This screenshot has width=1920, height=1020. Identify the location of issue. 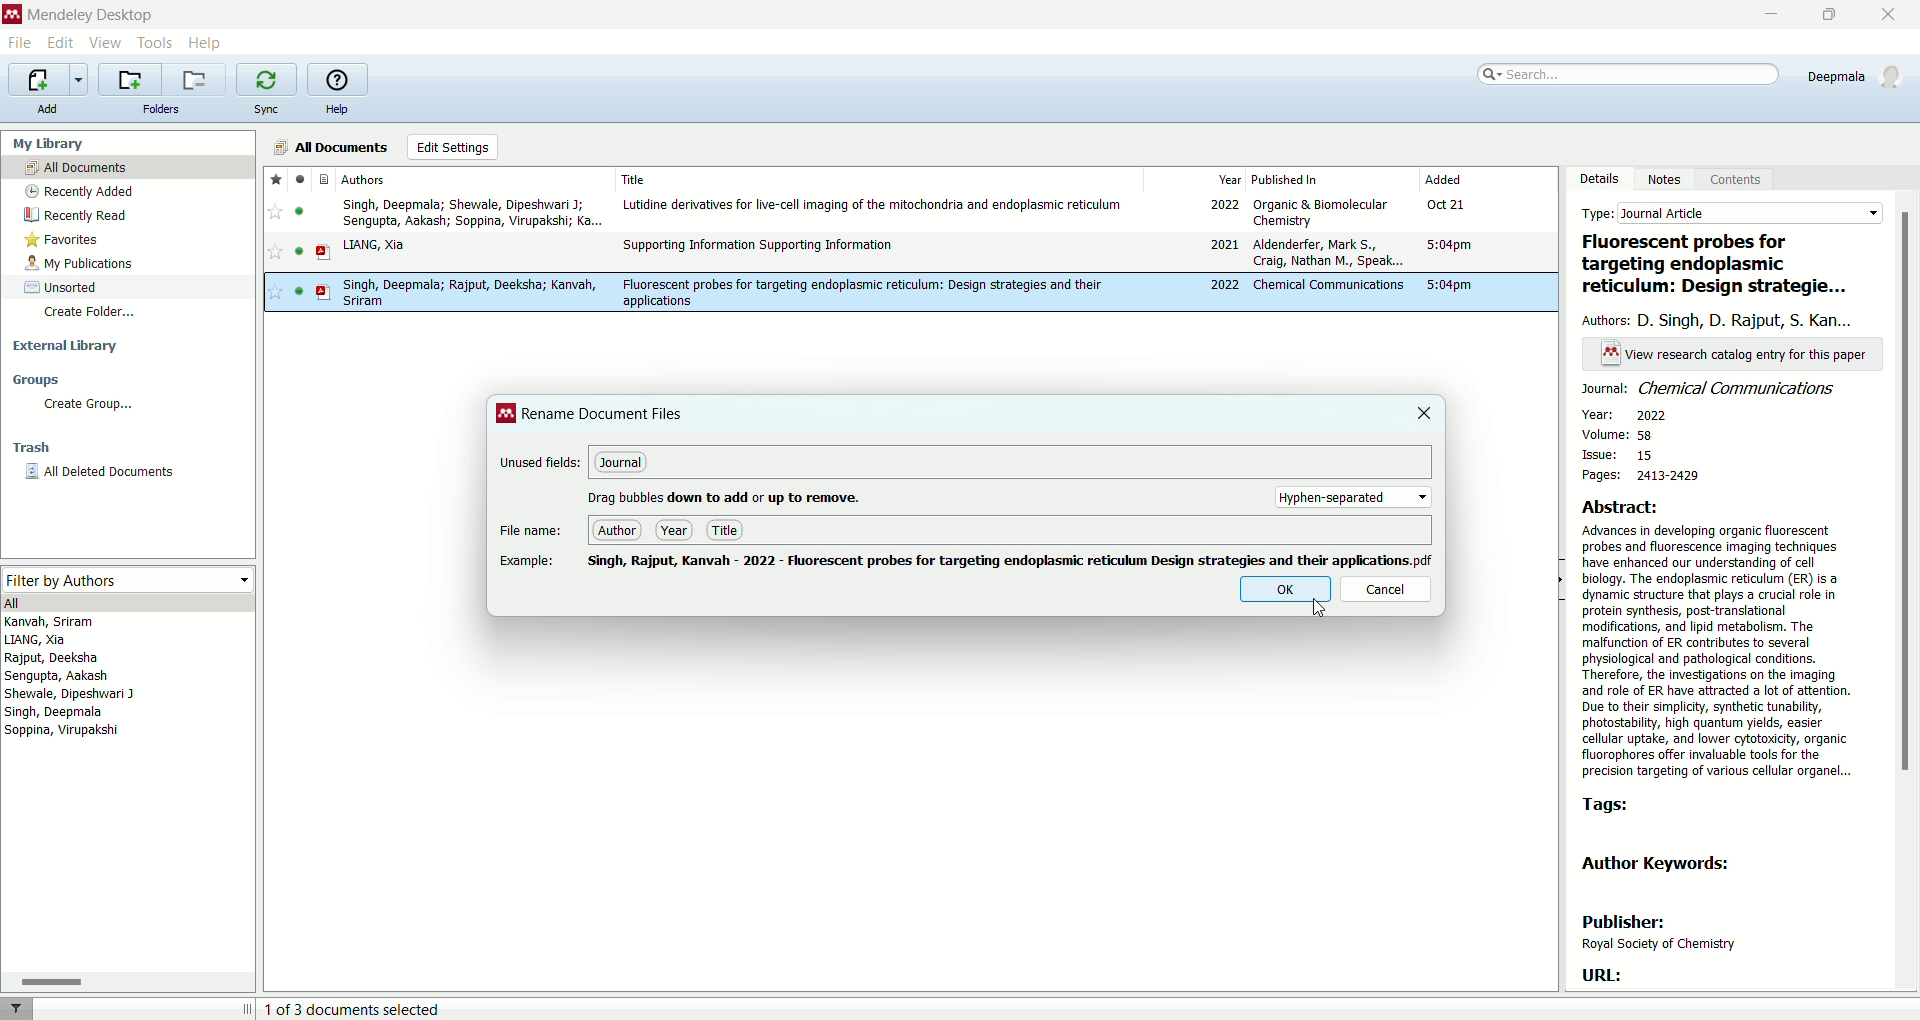
(1617, 456).